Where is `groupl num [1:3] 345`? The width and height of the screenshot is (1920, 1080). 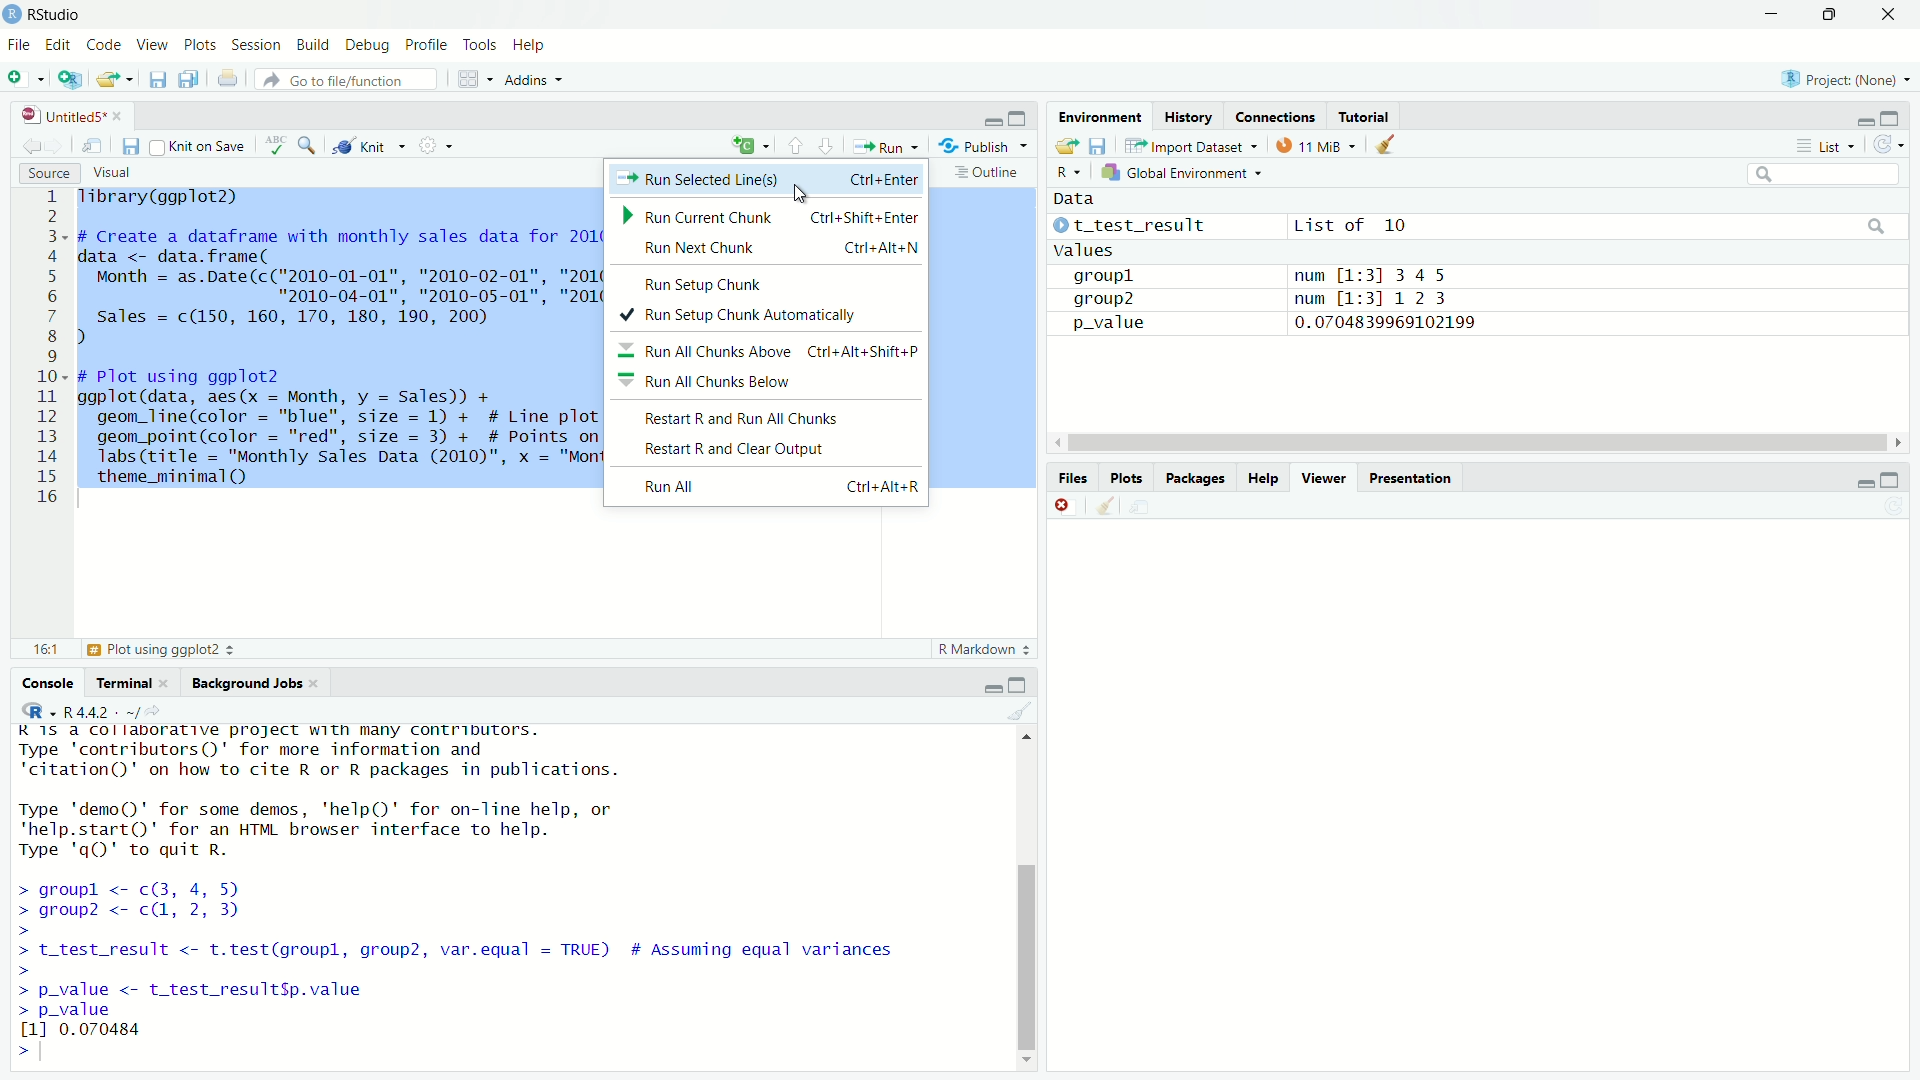 groupl num [1:3] 345 is located at coordinates (1256, 277).